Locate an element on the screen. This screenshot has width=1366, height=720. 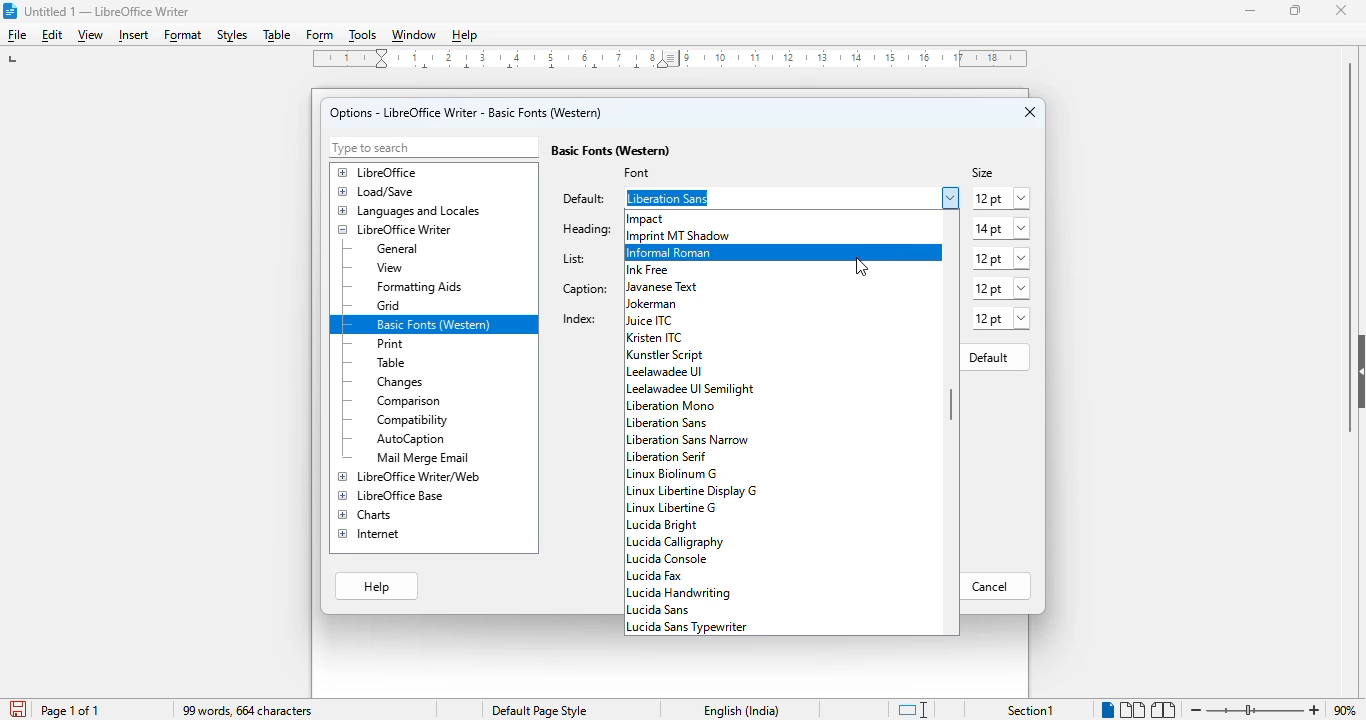
minimize is located at coordinates (1251, 11).